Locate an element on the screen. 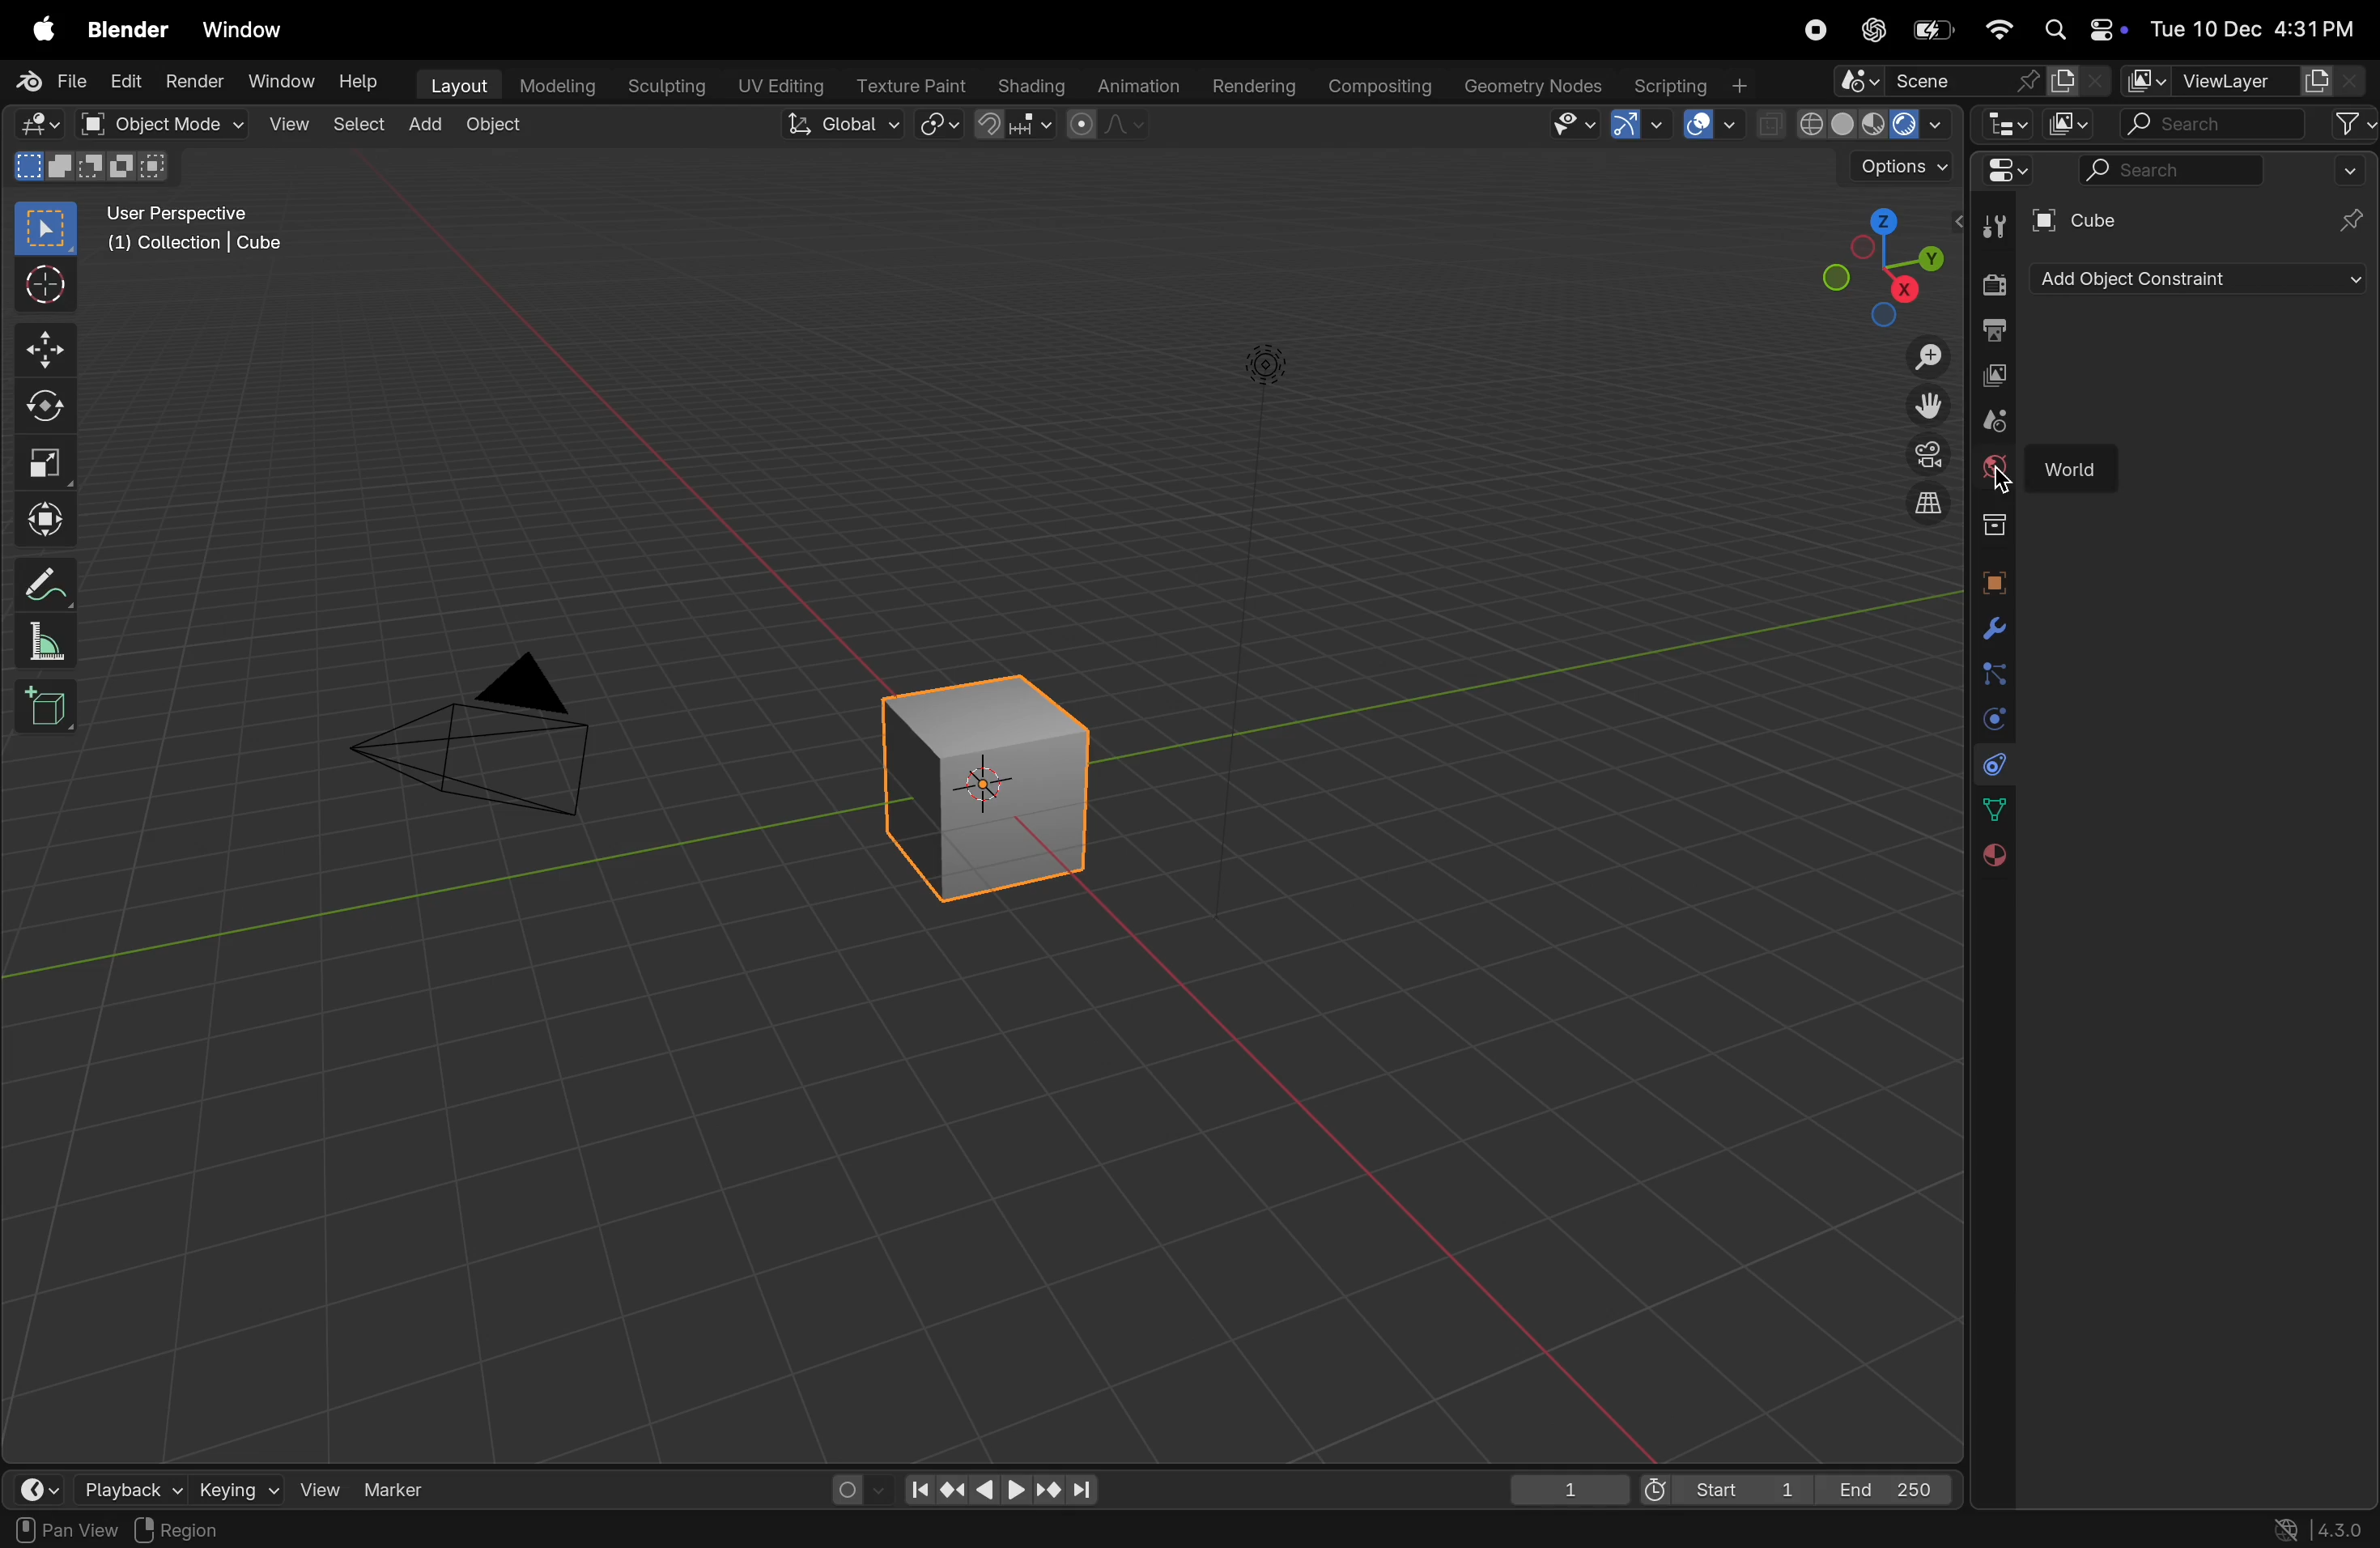 This screenshot has height=1548, width=2380. view port shading is located at coordinates (1854, 124).